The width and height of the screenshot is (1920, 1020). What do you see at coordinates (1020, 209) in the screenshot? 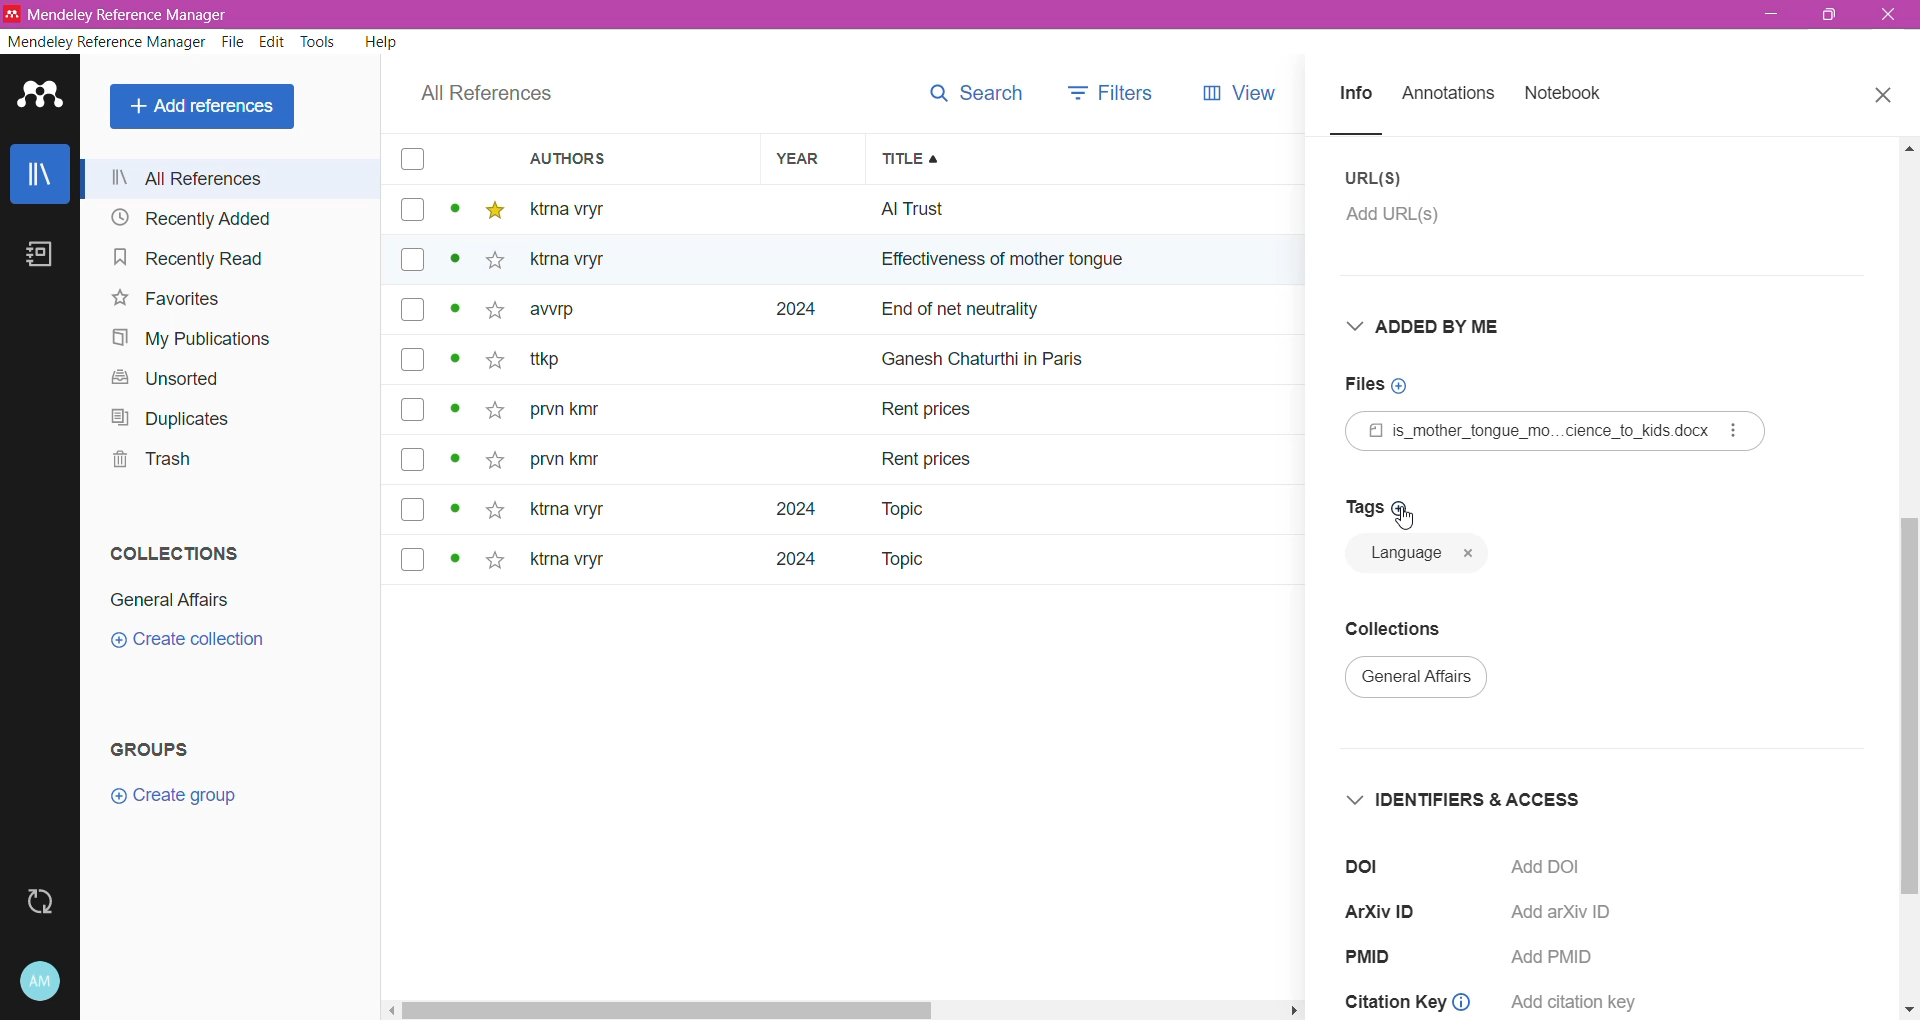
I see `all trust` at bounding box center [1020, 209].